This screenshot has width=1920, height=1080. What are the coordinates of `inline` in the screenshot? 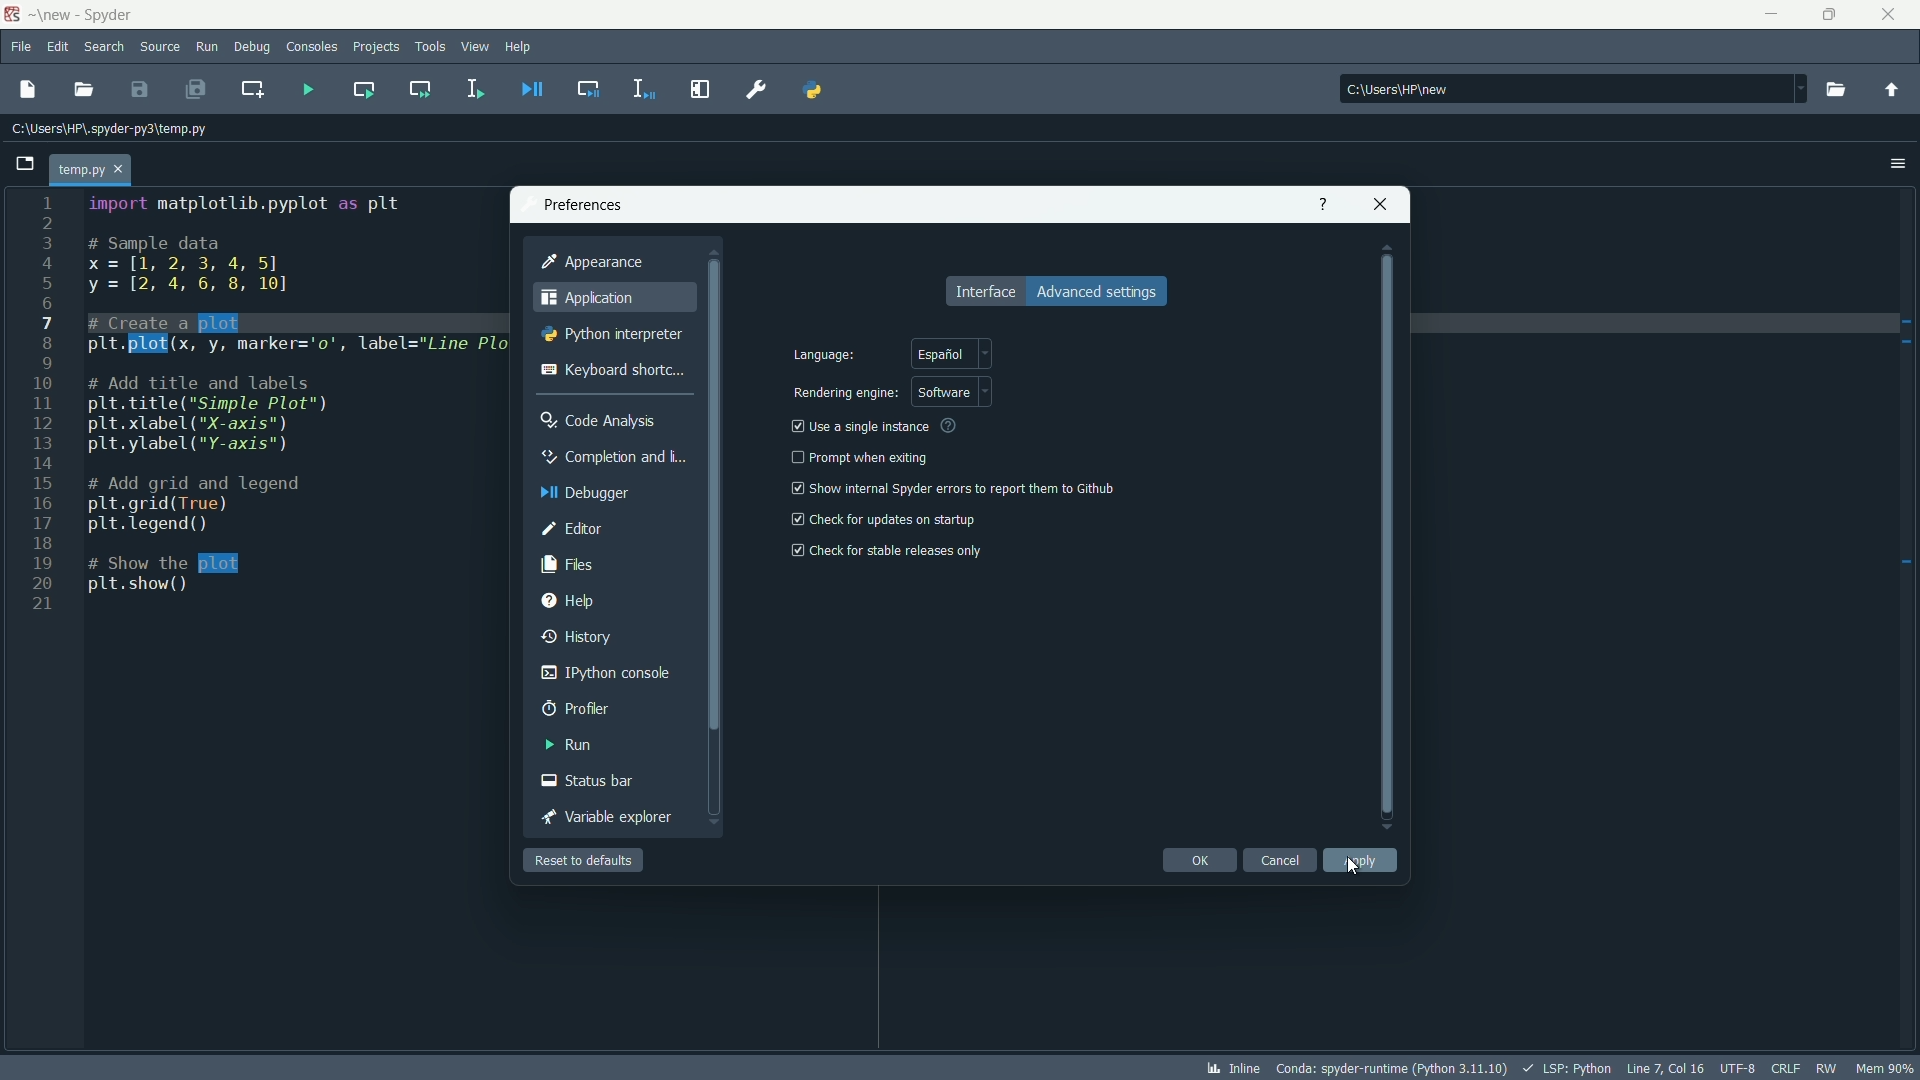 It's located at (1235, 1069).